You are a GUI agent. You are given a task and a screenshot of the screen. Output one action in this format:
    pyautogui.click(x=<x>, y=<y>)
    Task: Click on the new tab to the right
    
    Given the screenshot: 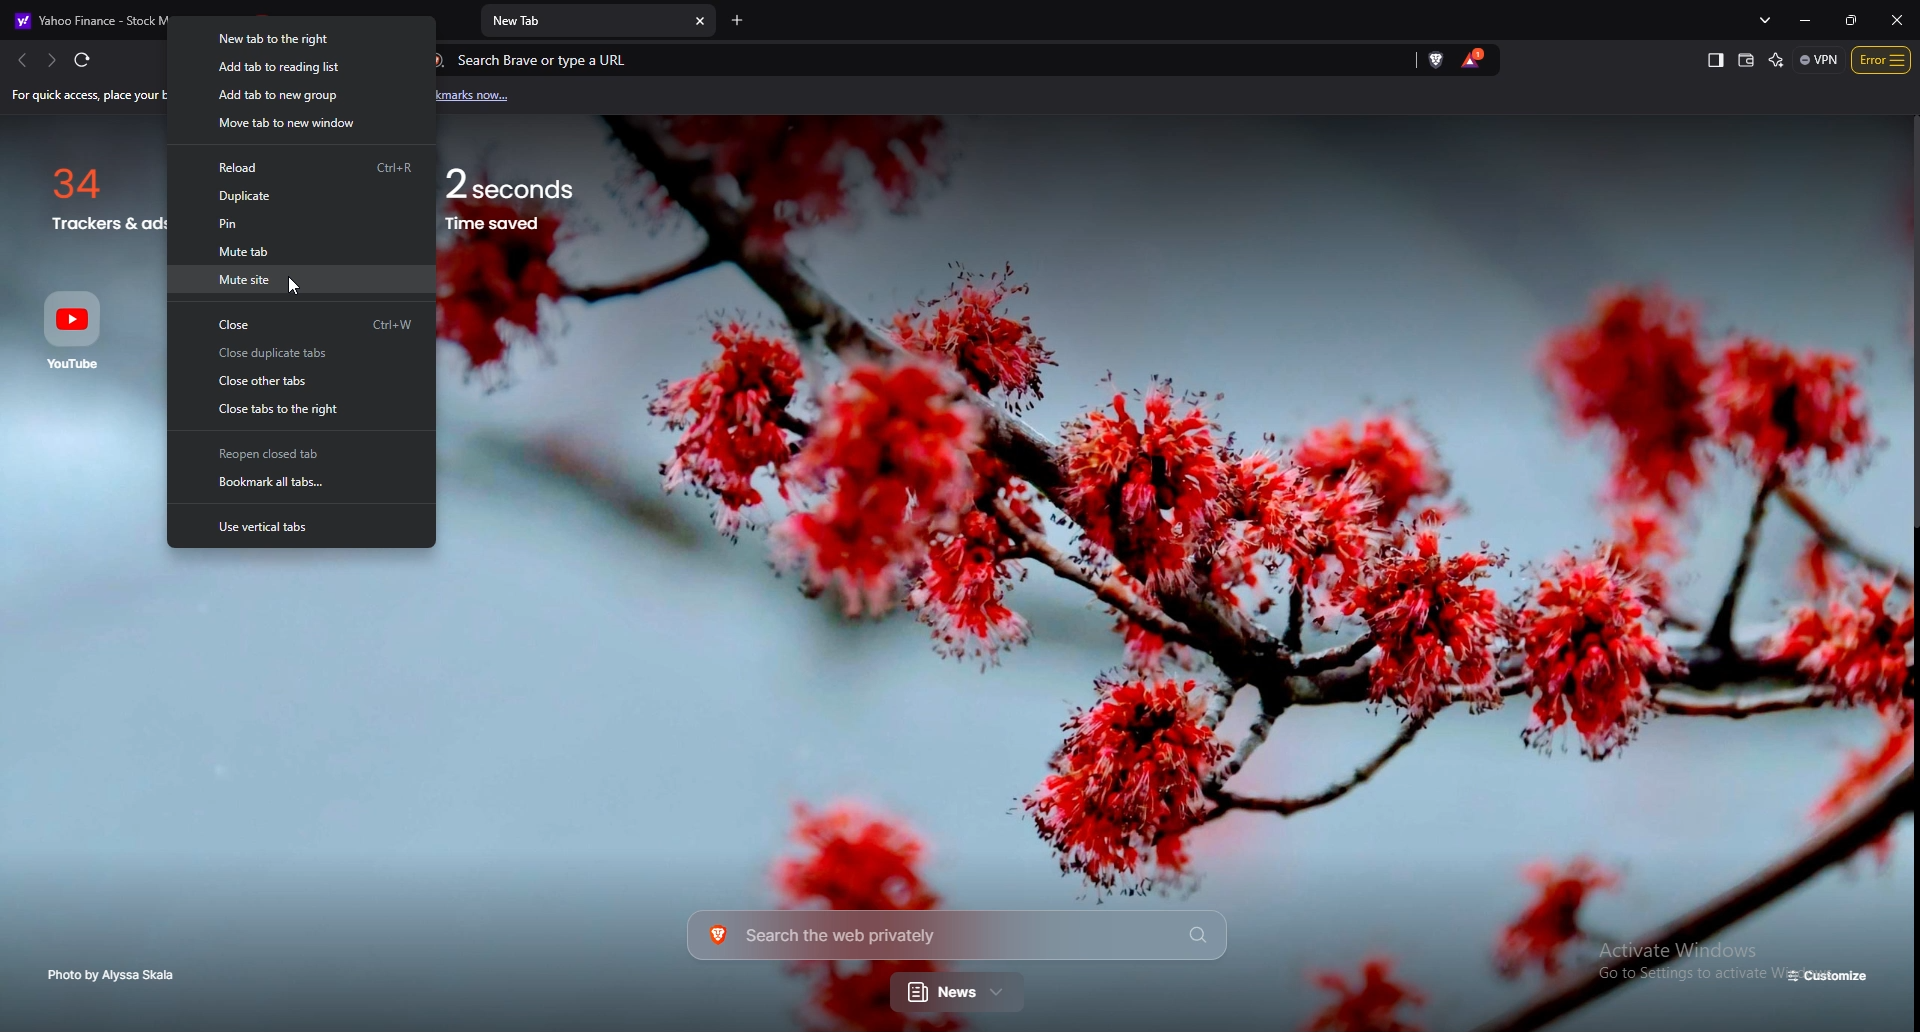 What is the action you would take?
    pyautogui.click(x=301, y=42)
    